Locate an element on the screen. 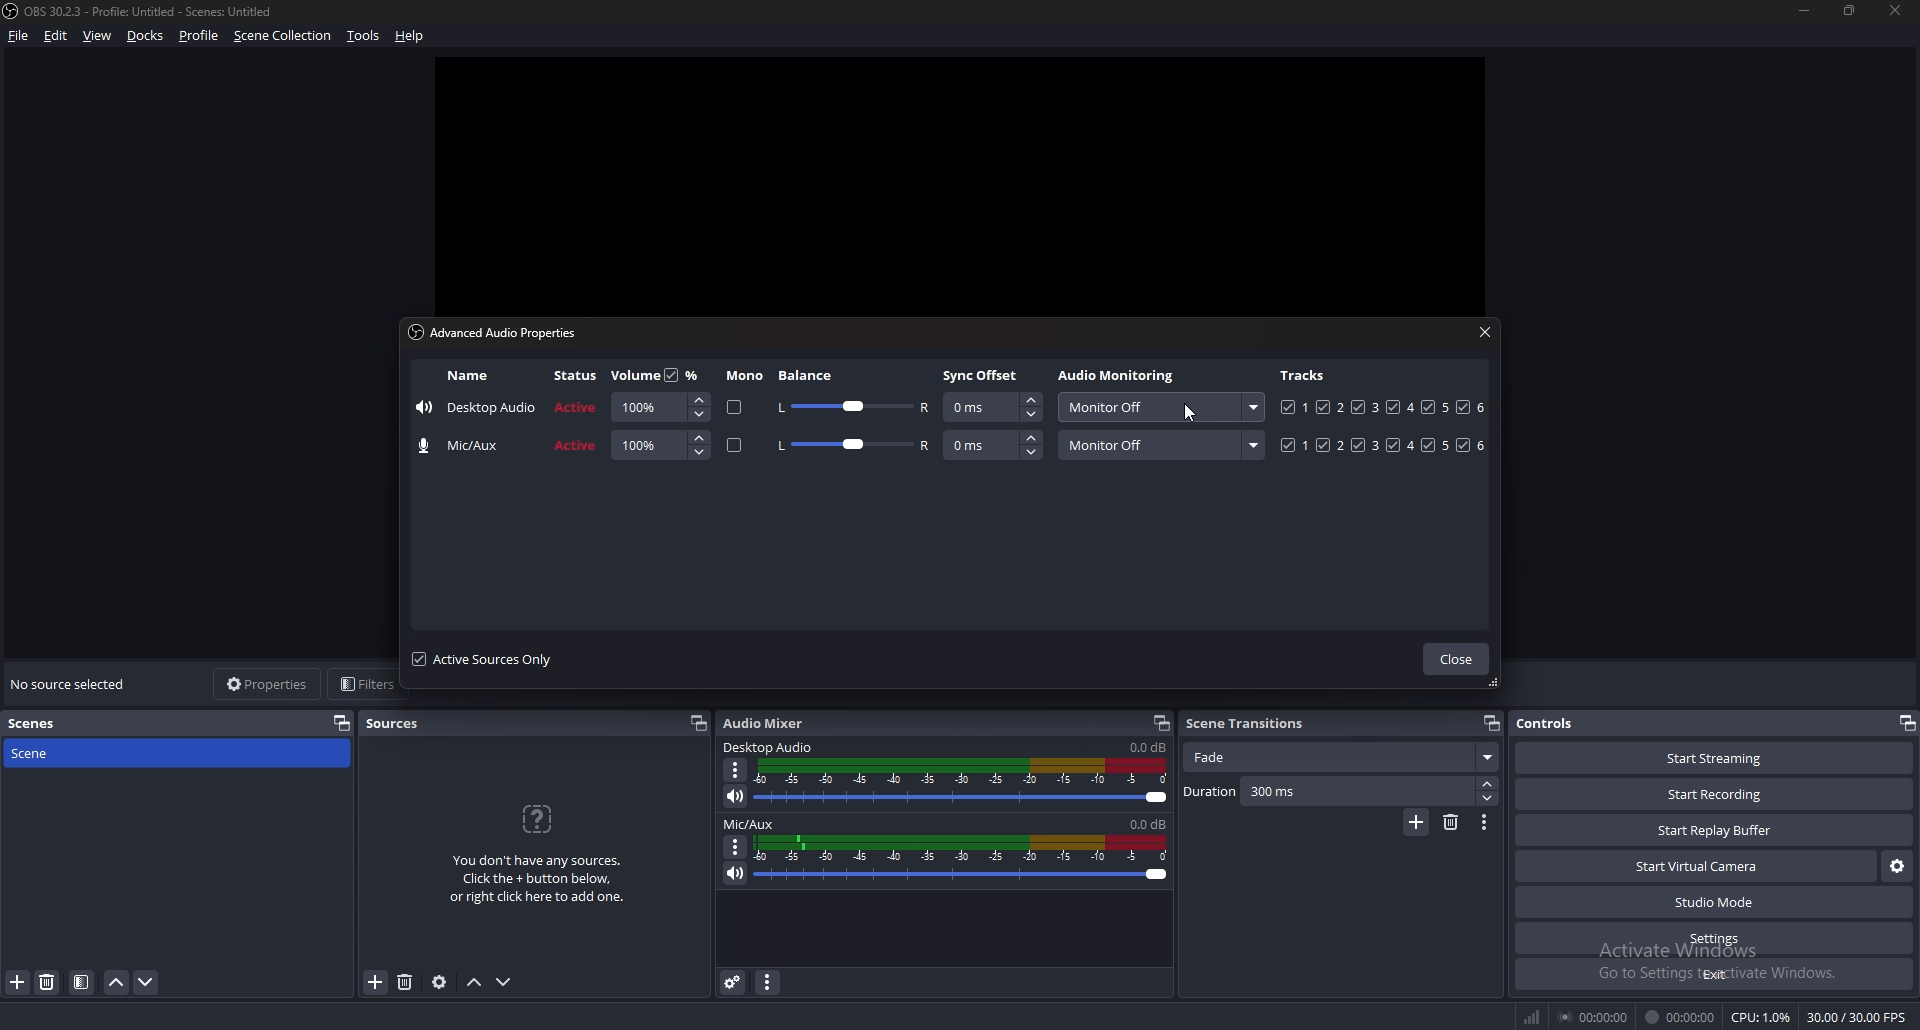  monitor off is located at coordinates (1159, 407).